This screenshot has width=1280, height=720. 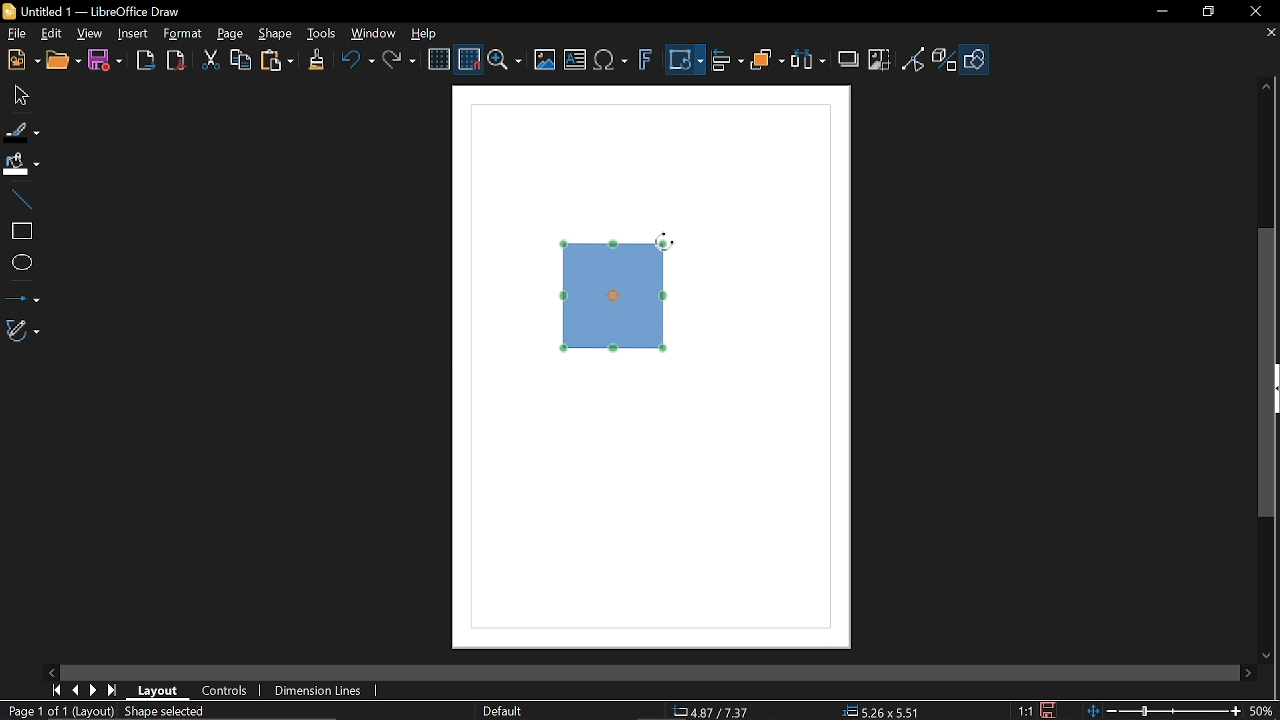 I want to click on Slide master name, so click(x=503, y=709).